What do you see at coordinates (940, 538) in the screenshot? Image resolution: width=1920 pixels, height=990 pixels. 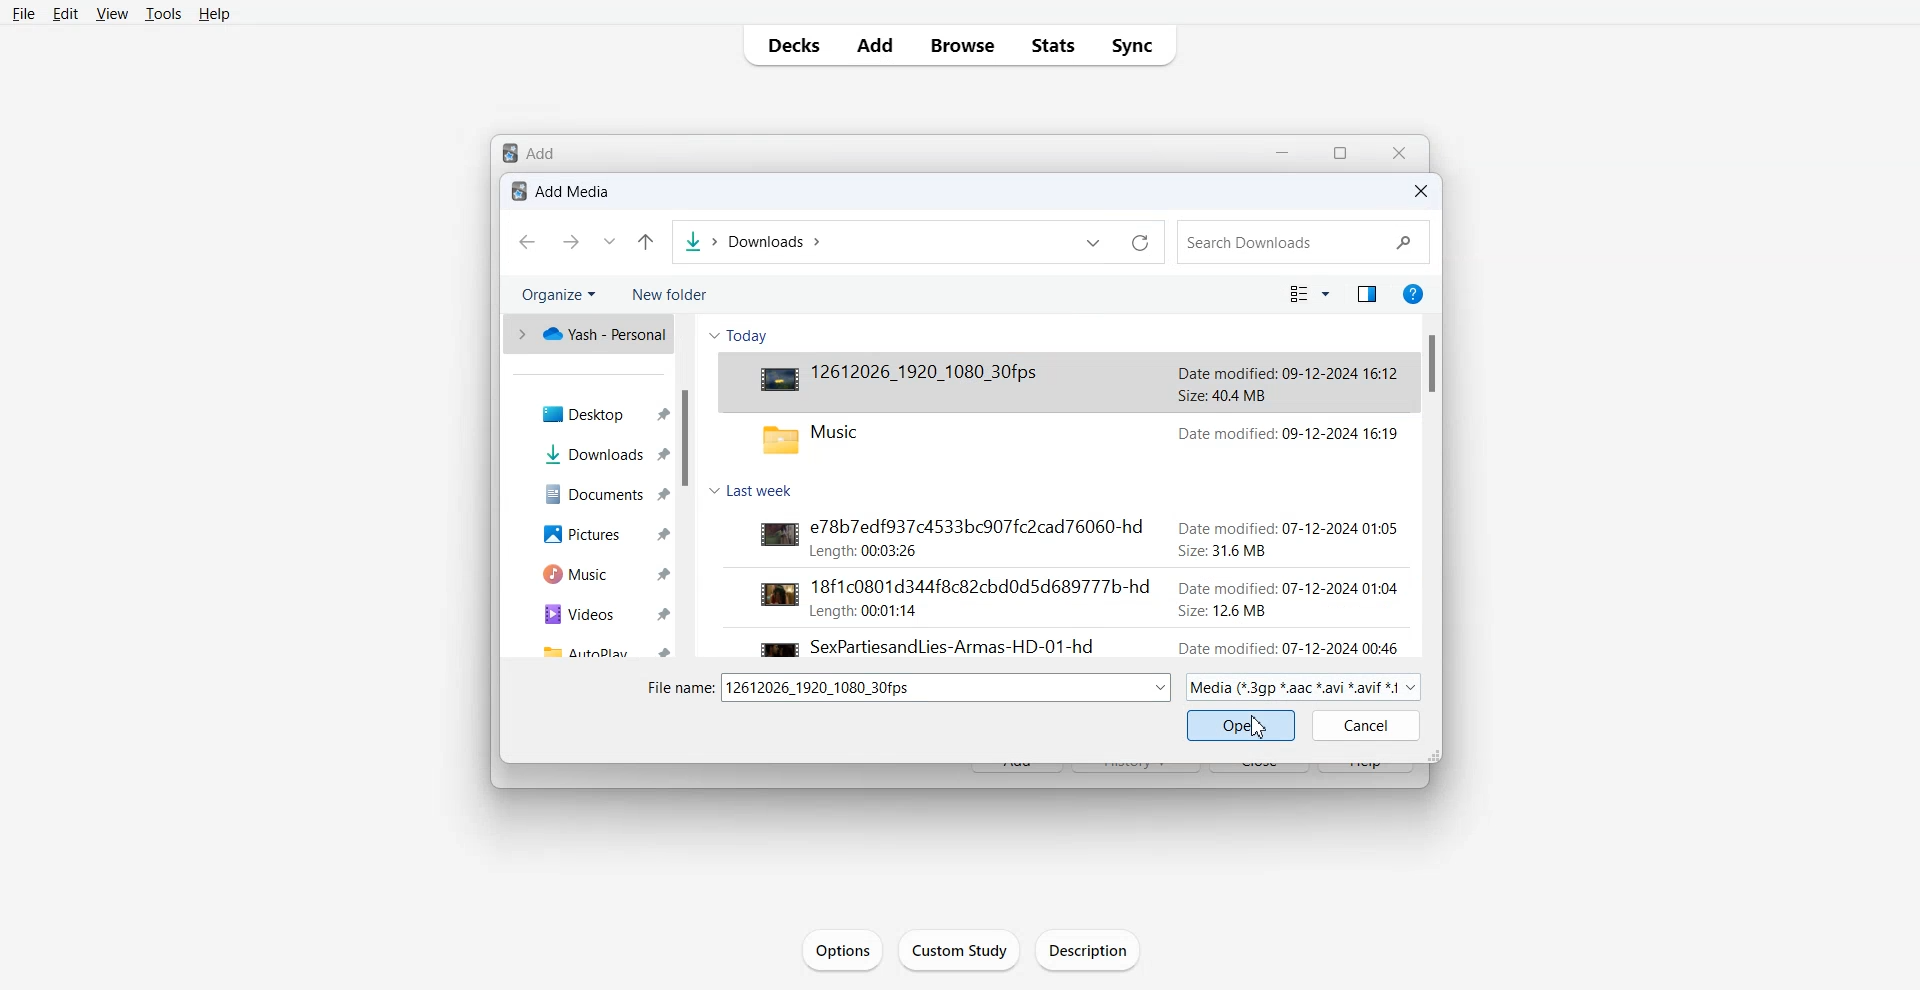 I see `video file` at bounding box center [940, 538].